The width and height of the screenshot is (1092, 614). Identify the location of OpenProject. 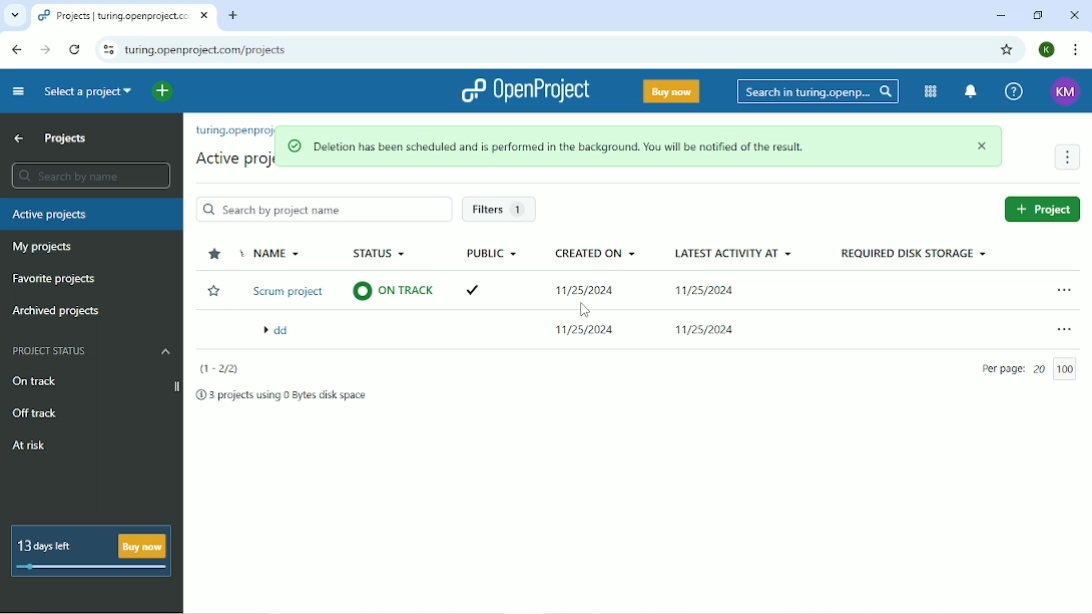
(525, 90).